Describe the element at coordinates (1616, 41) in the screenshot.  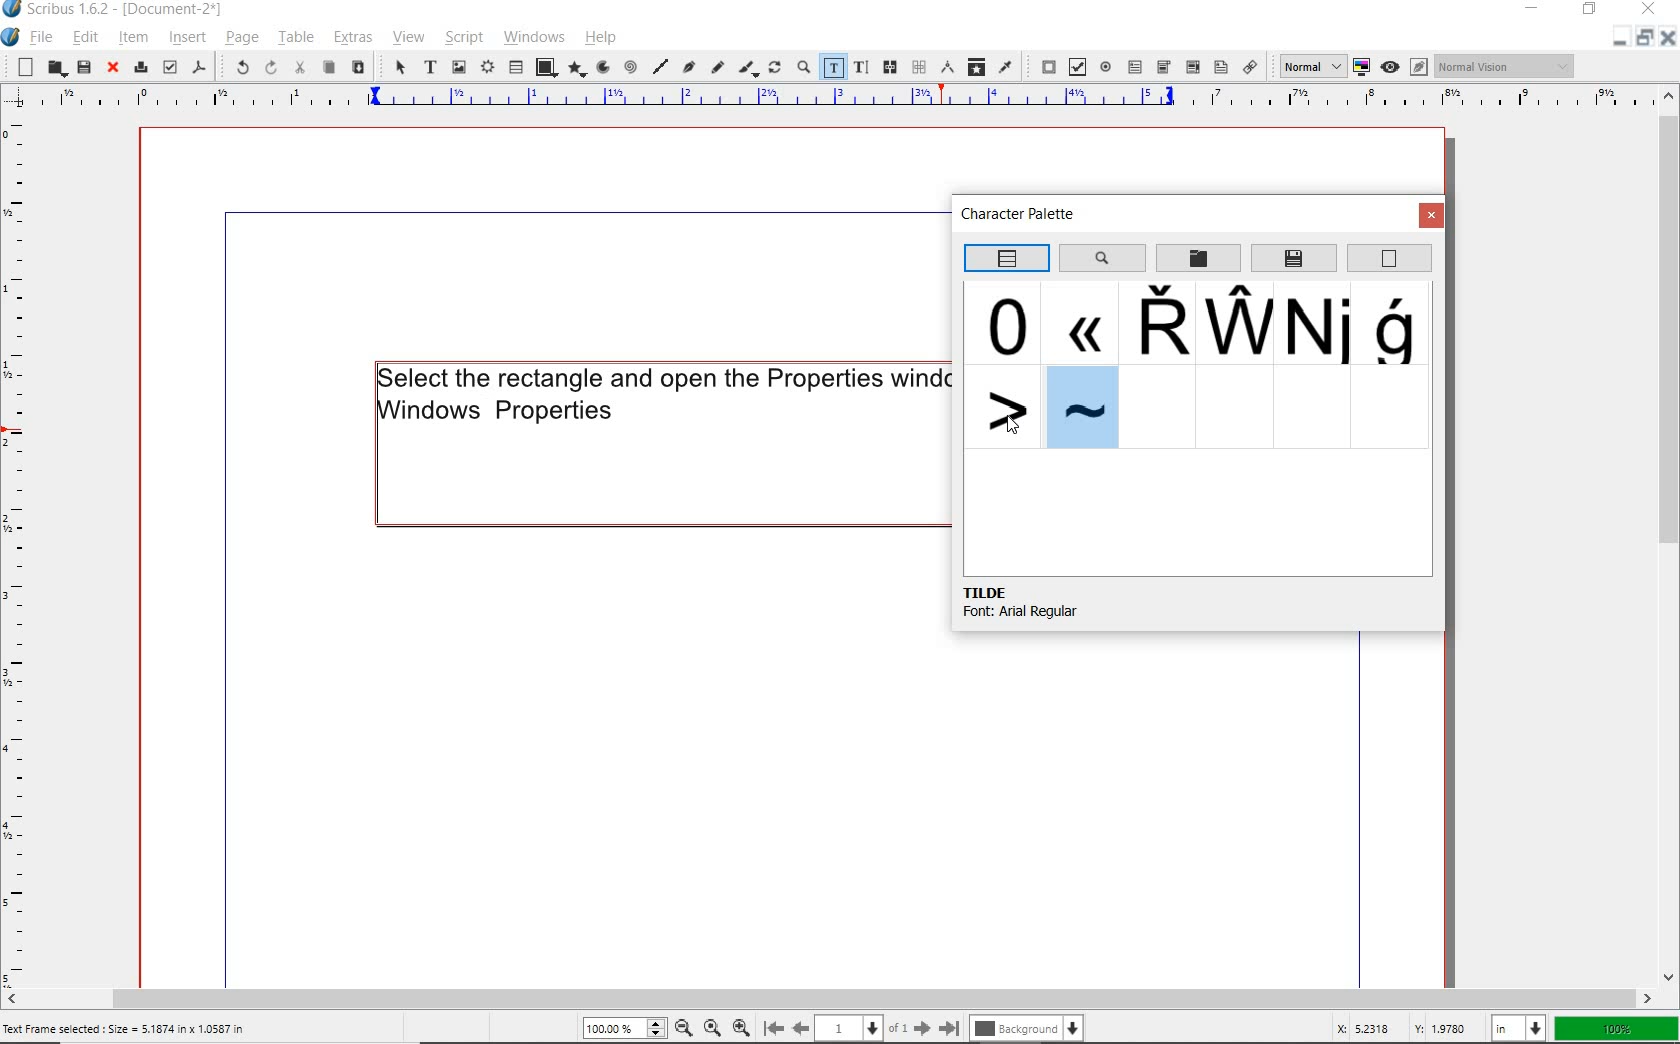
I see `minimise` at that location.